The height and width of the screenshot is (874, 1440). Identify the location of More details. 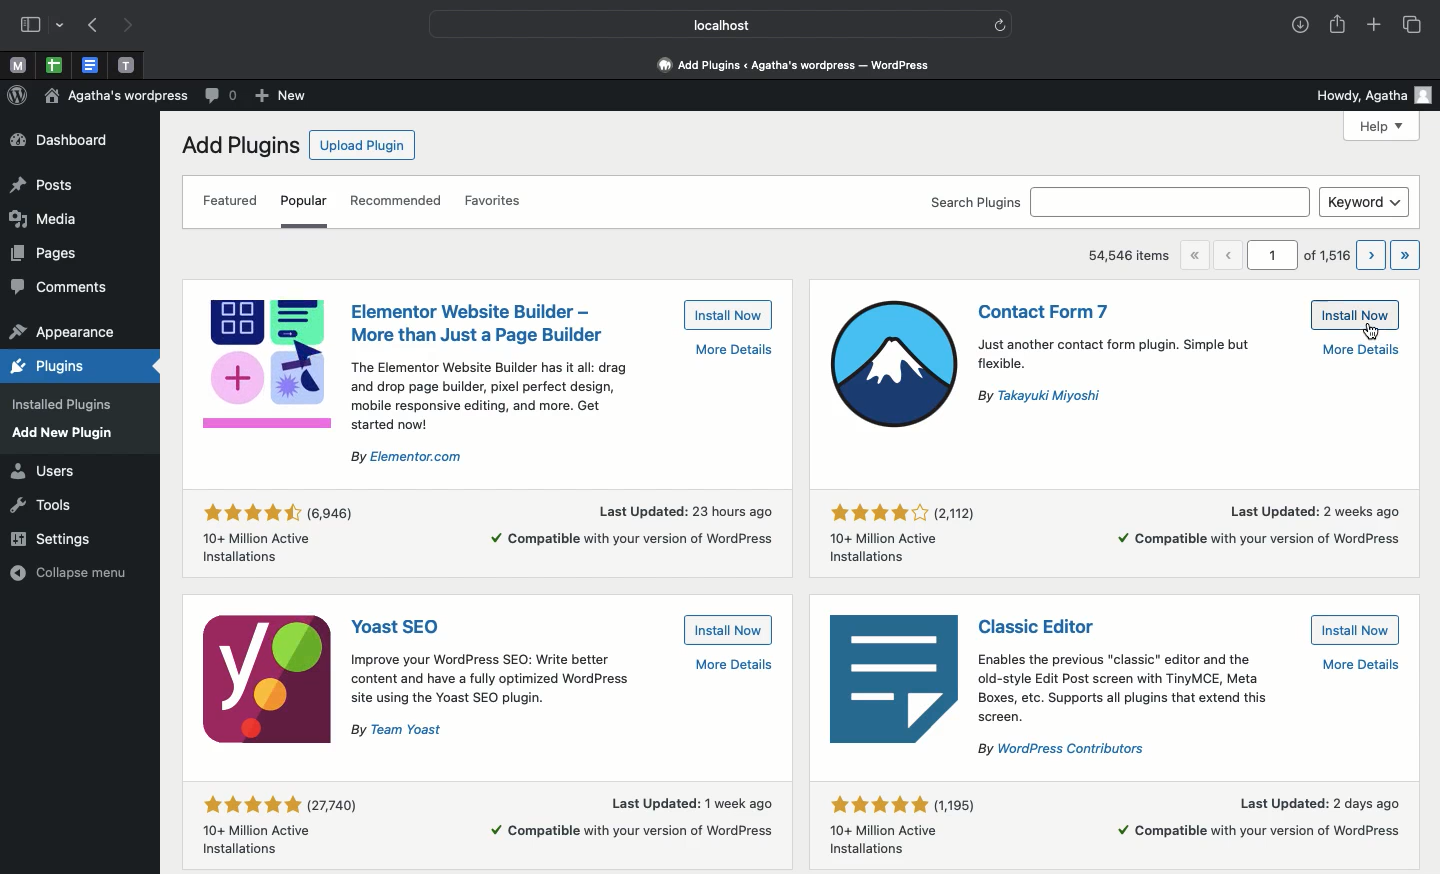
(727, 351).